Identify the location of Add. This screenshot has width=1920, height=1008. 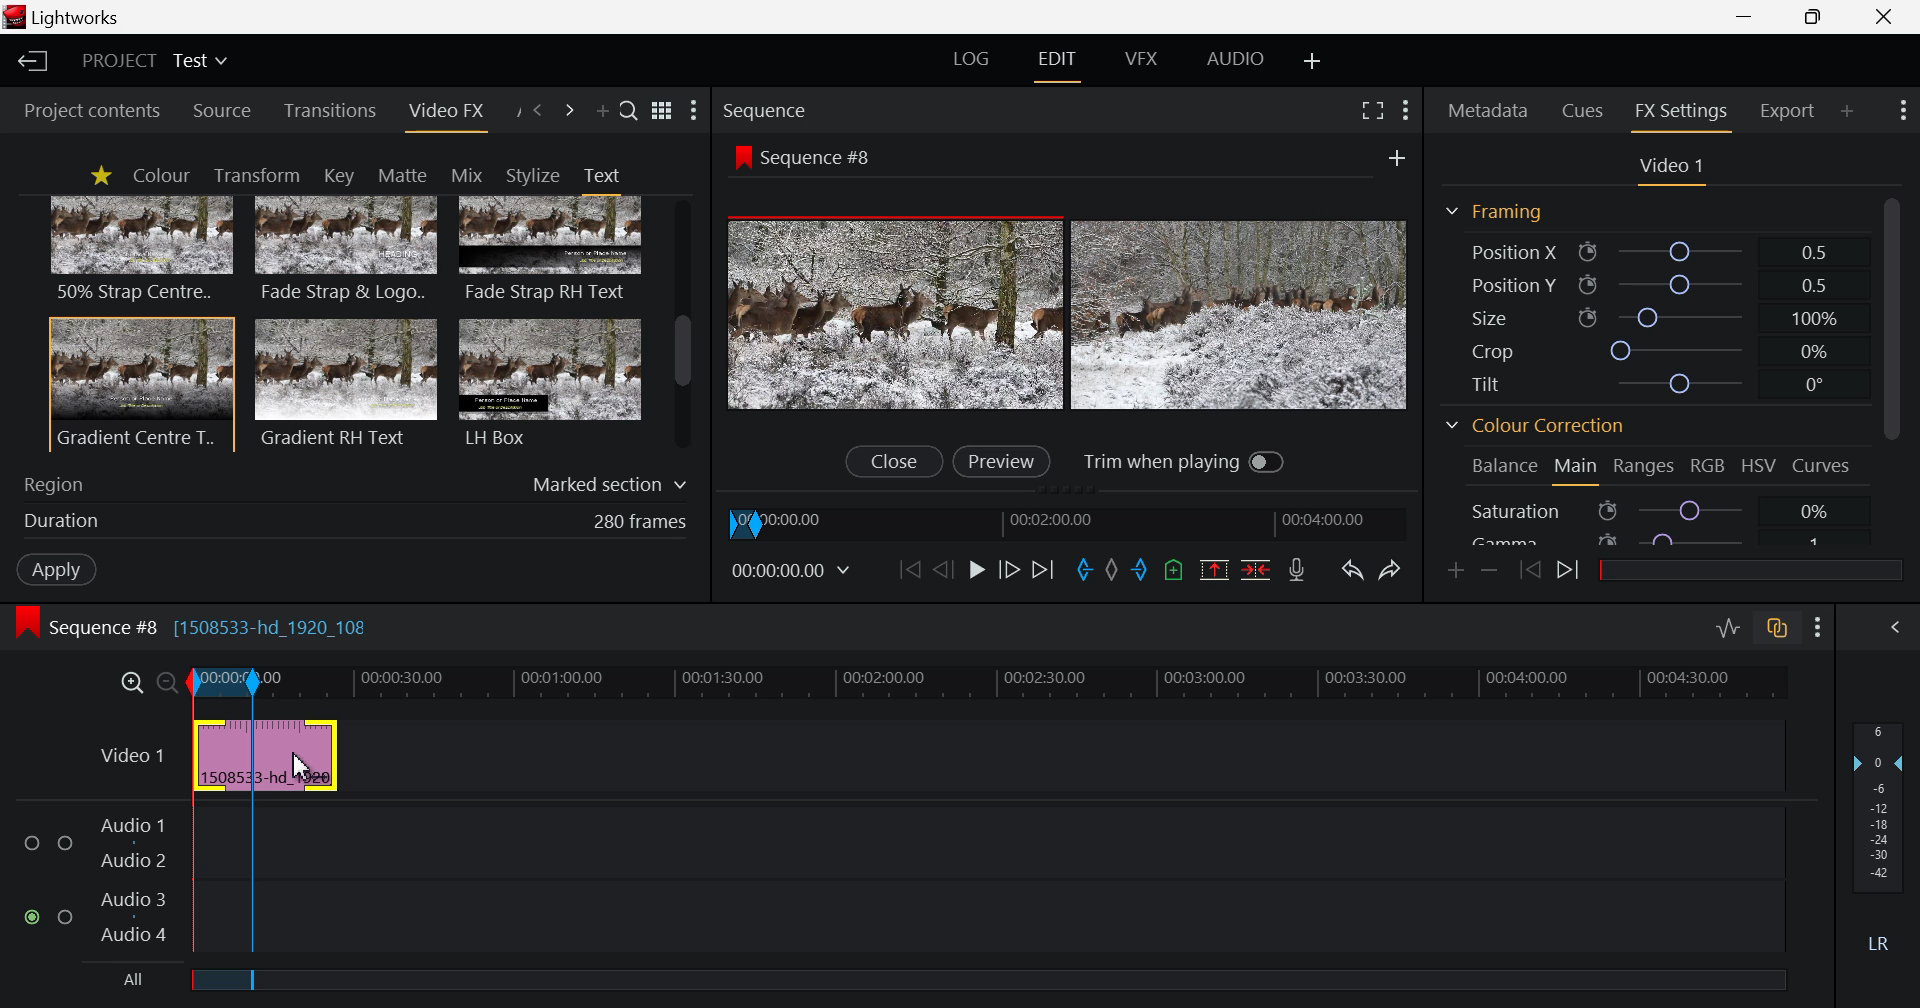
(1390, 156).